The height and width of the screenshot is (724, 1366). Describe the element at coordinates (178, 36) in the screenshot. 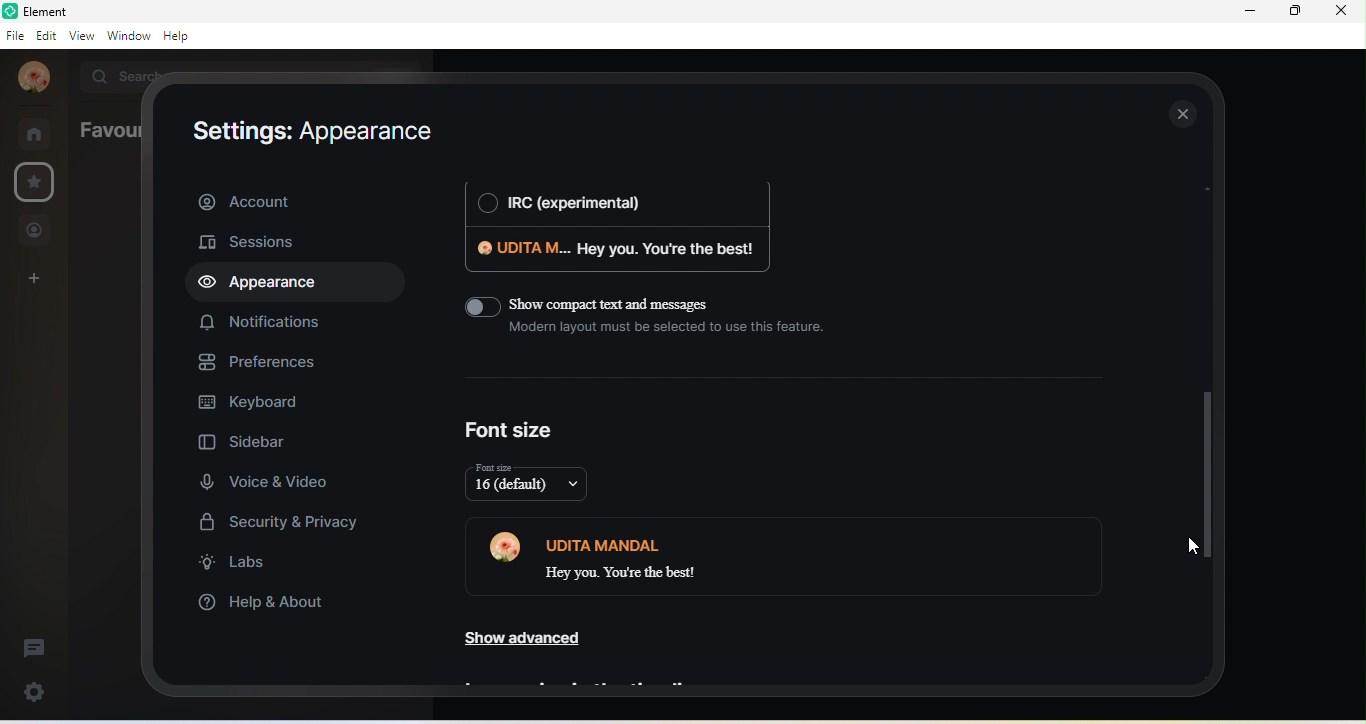

I see `help` at that location.